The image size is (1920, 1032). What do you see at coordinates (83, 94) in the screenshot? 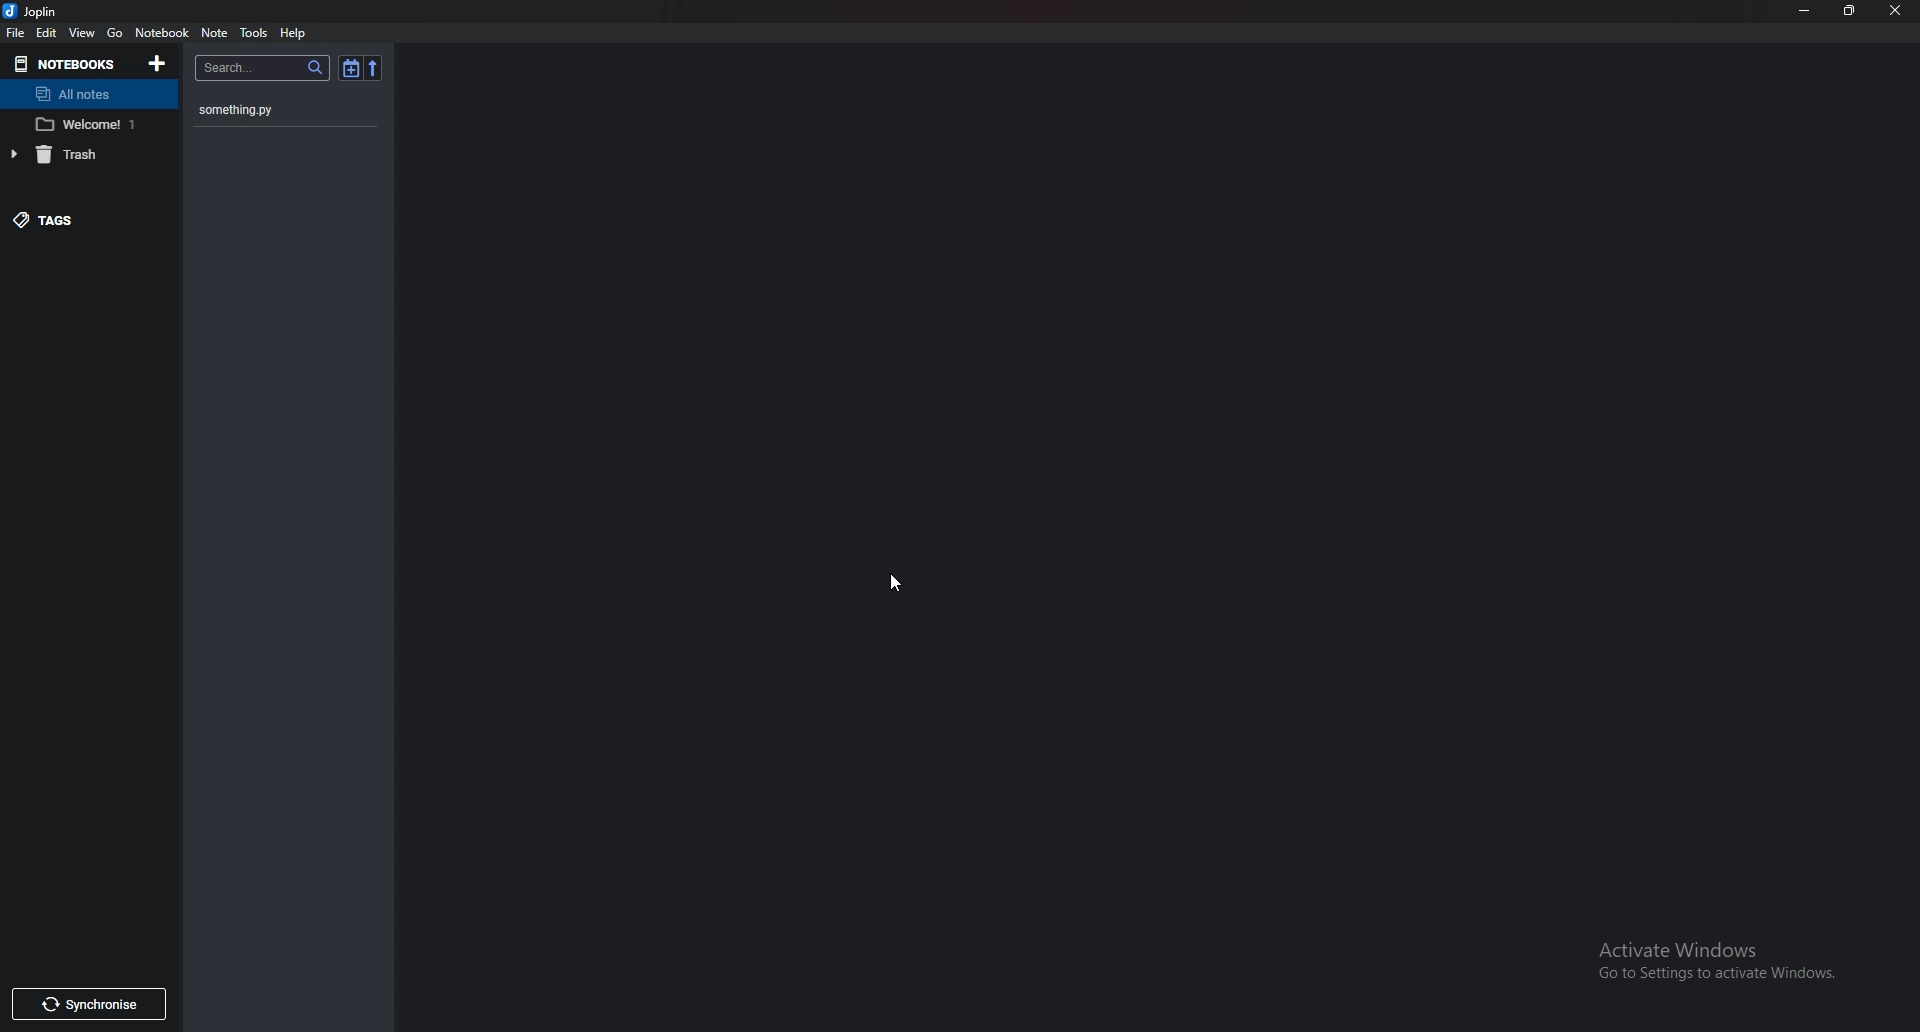
I see `All notes` at bounding box center [83, 94].